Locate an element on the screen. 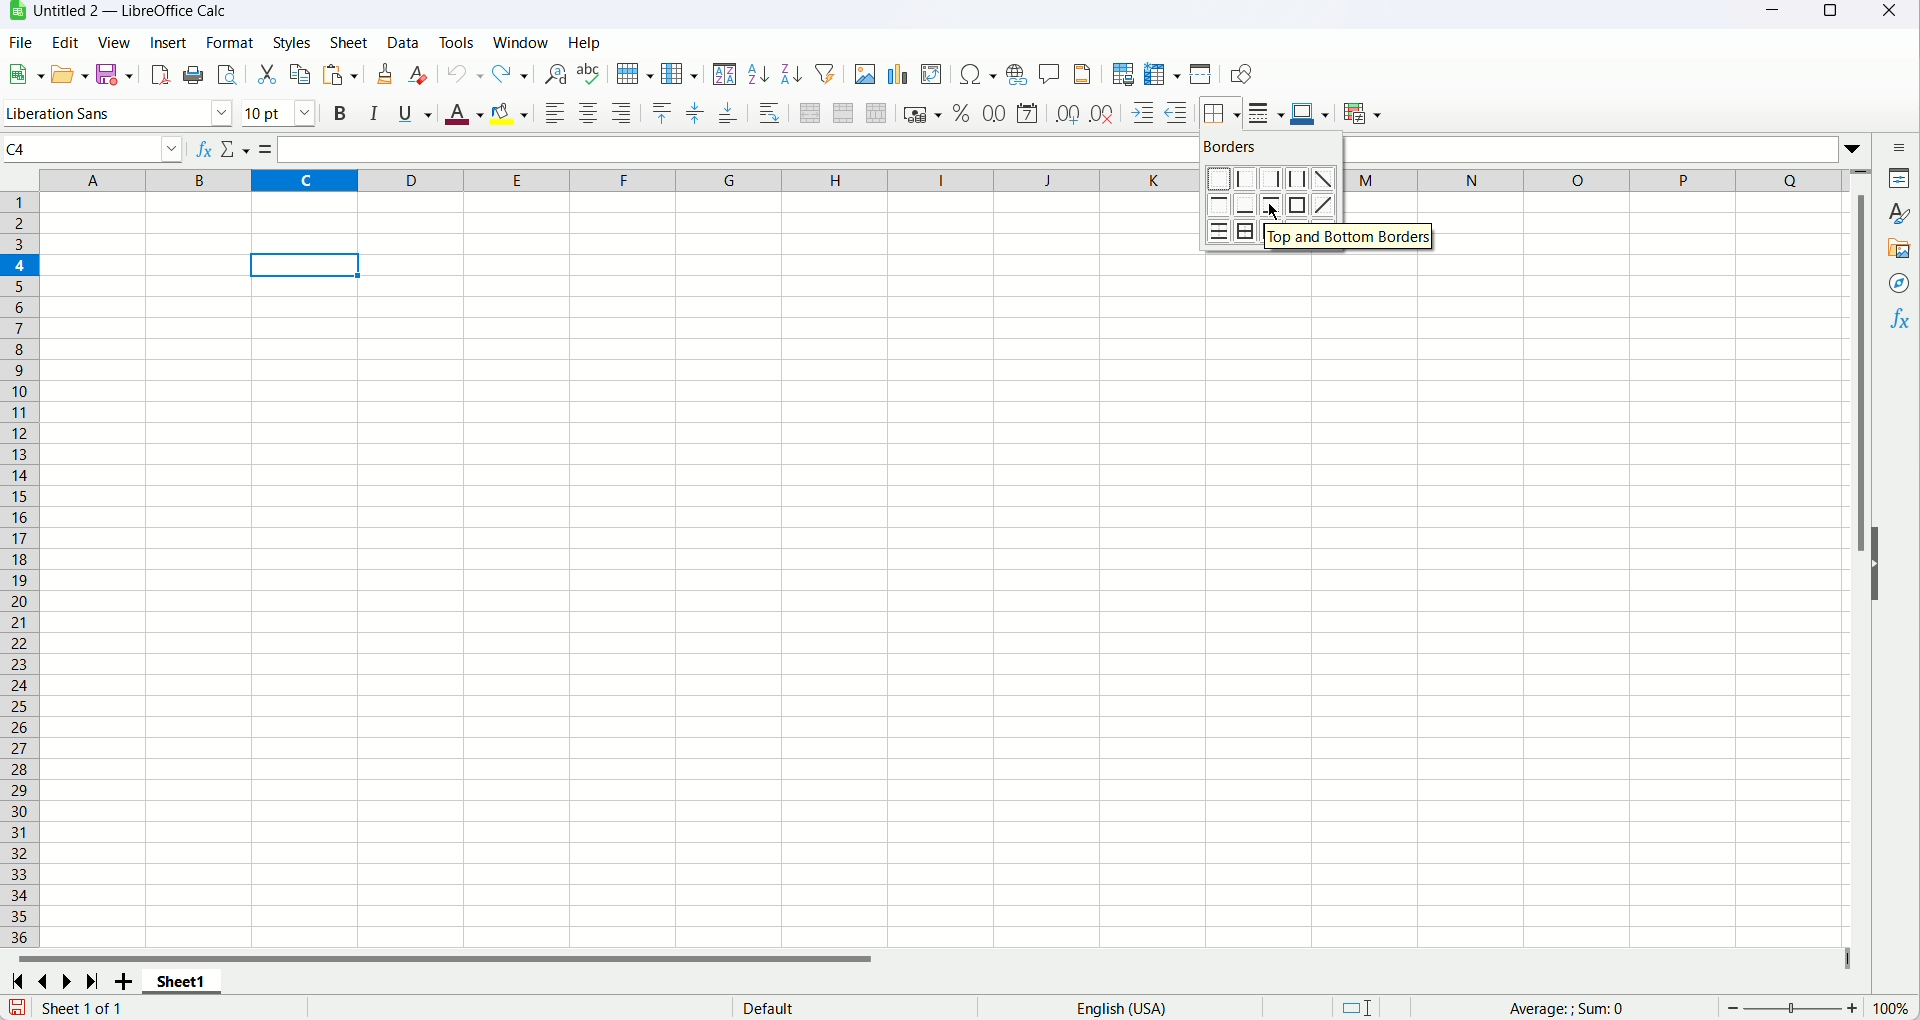 Image resolution: width=1920 pixels, height=1020 pixels. Align Top is located at coordinates (662, 114).